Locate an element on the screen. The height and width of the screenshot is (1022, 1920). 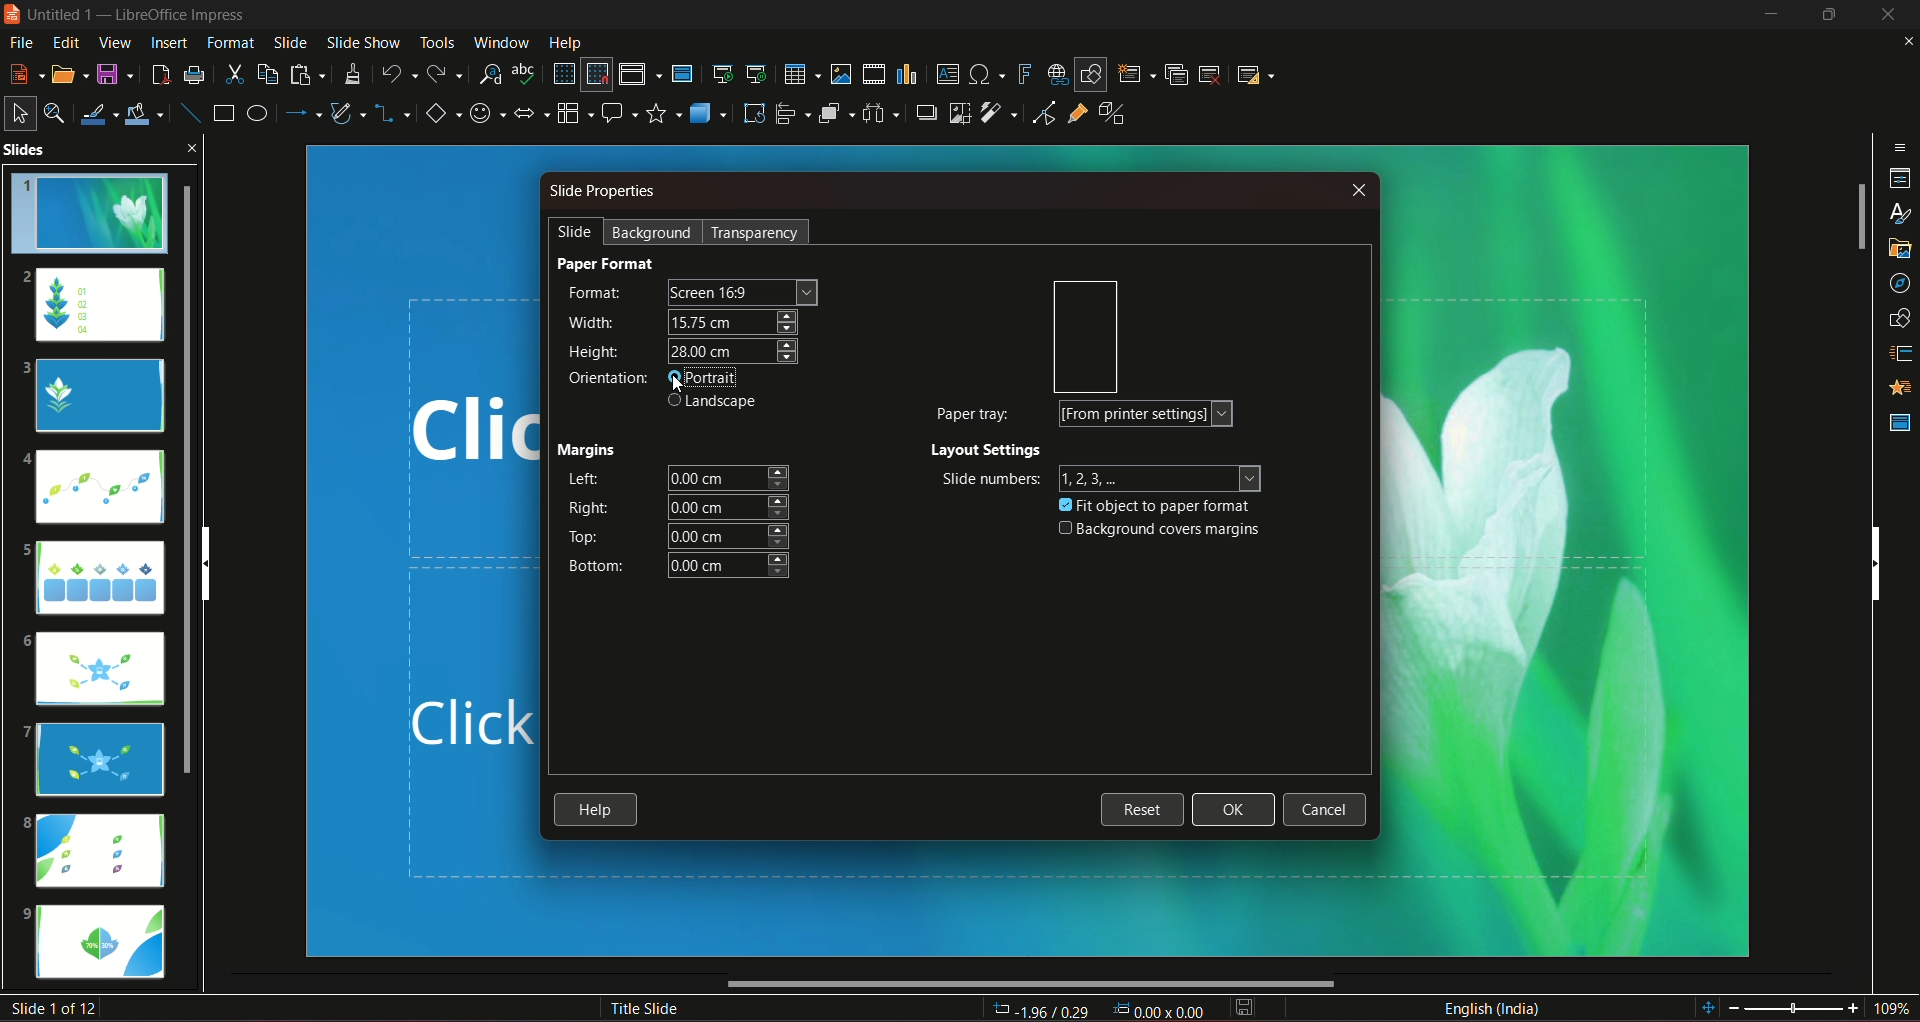
find and replace is located at coordinates (490, 72).